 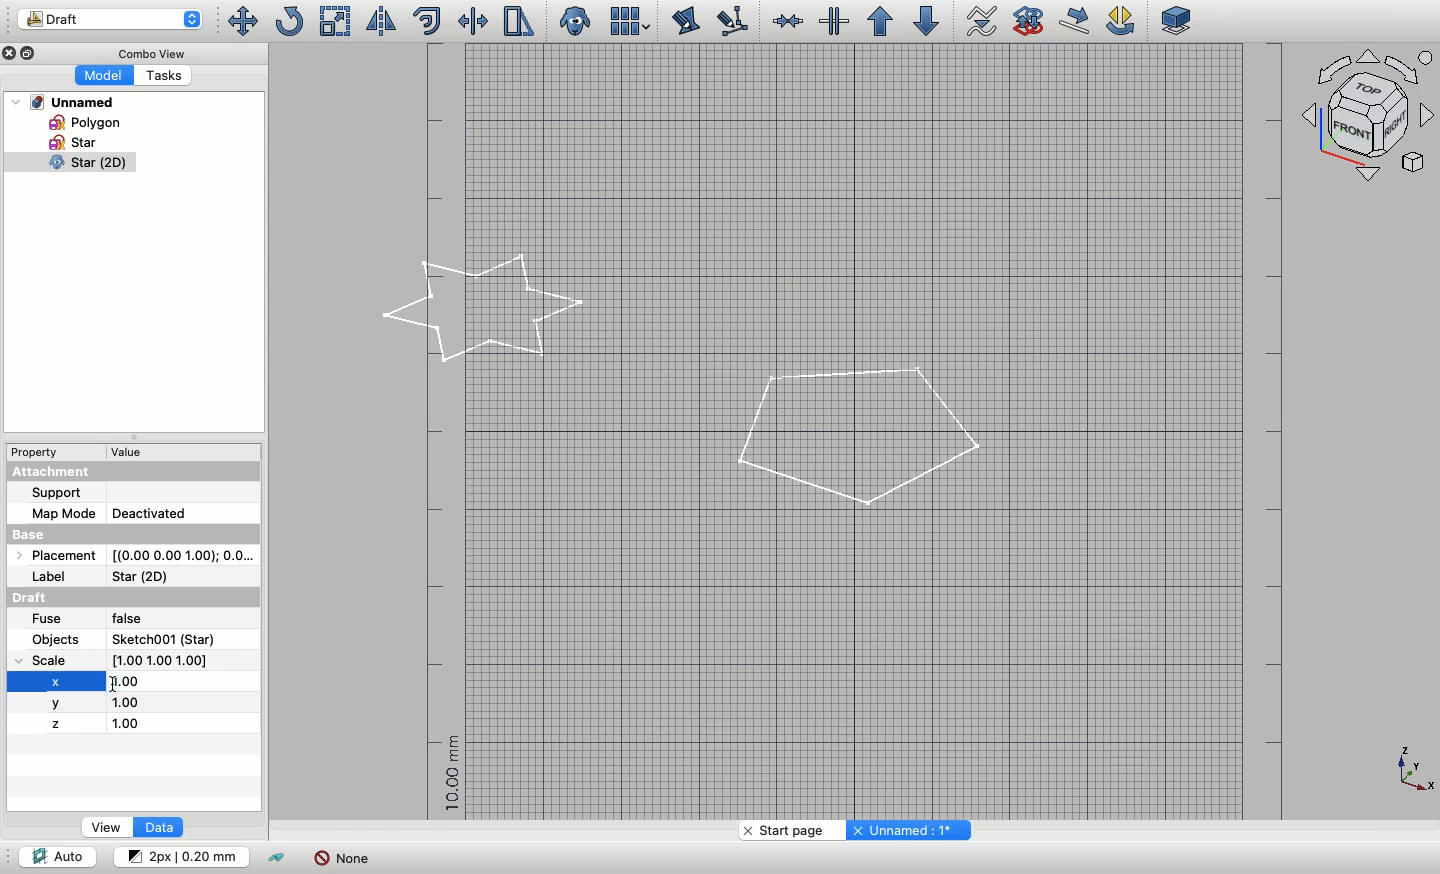 I want to click on Value, so click(x=134, y=452).